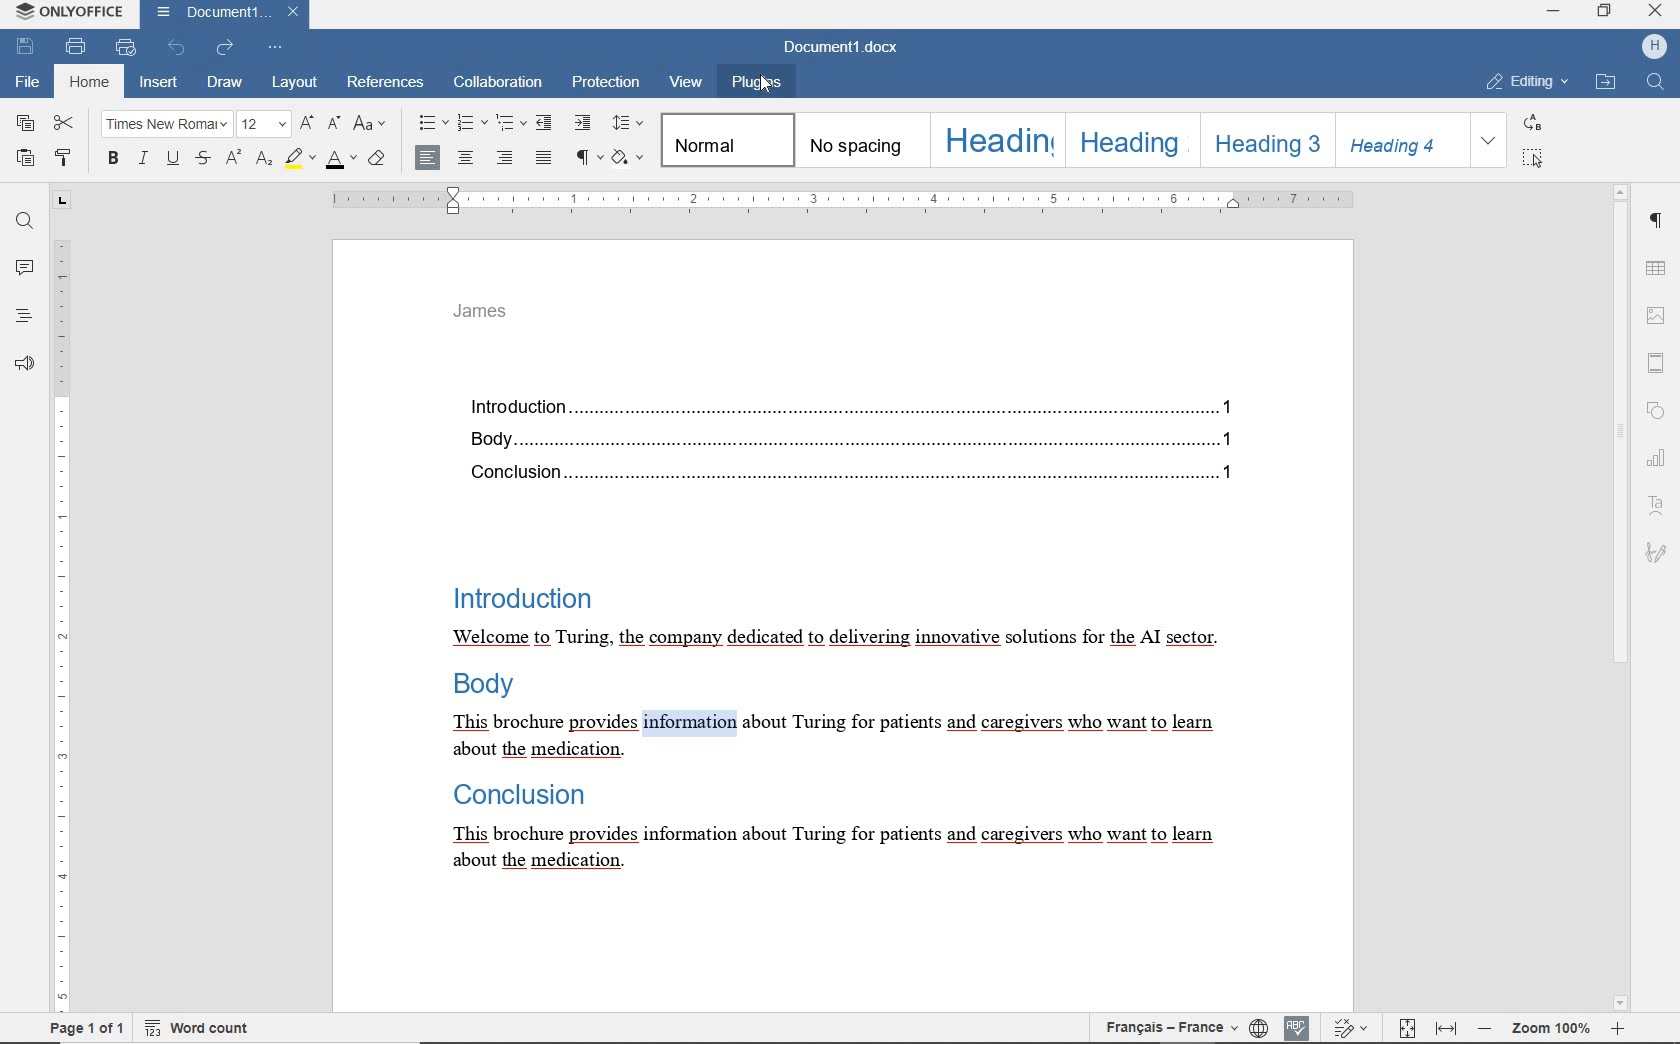 The image size is (1680, 1044). I want to click on LAYOUT, so click(292, 84).